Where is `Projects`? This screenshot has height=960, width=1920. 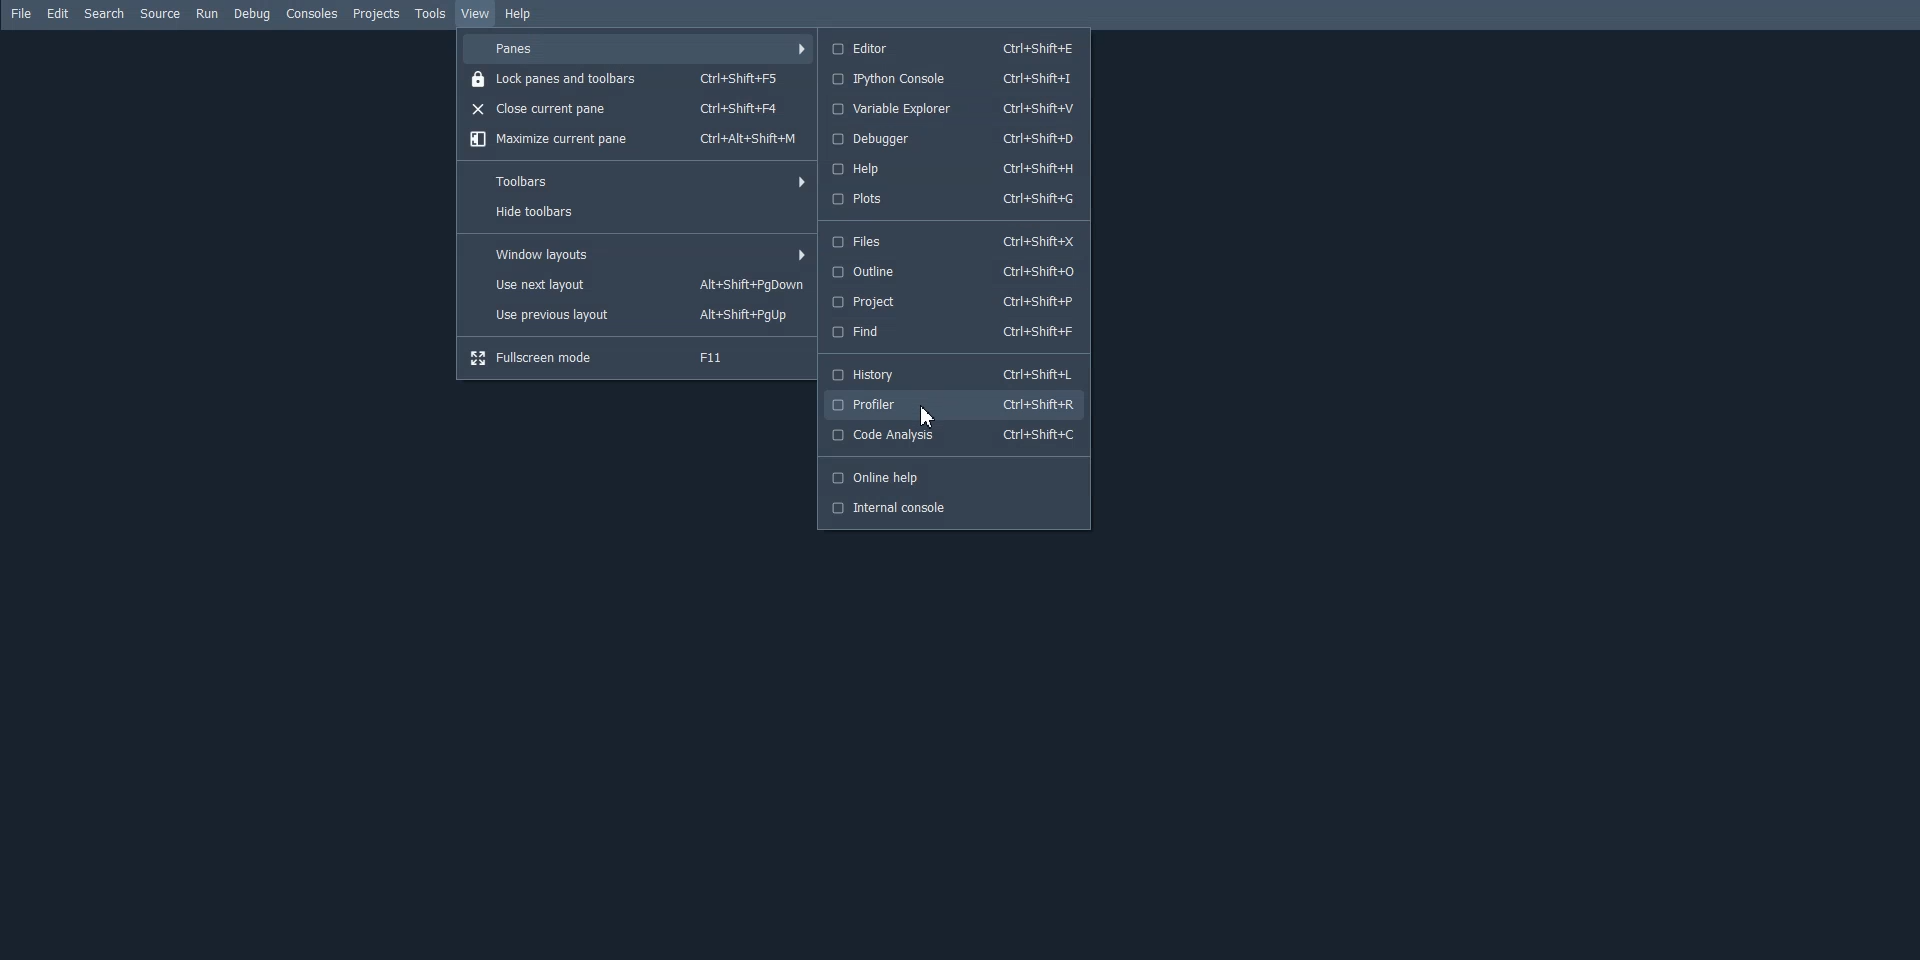 Projects is located at coordinates (377, 14).